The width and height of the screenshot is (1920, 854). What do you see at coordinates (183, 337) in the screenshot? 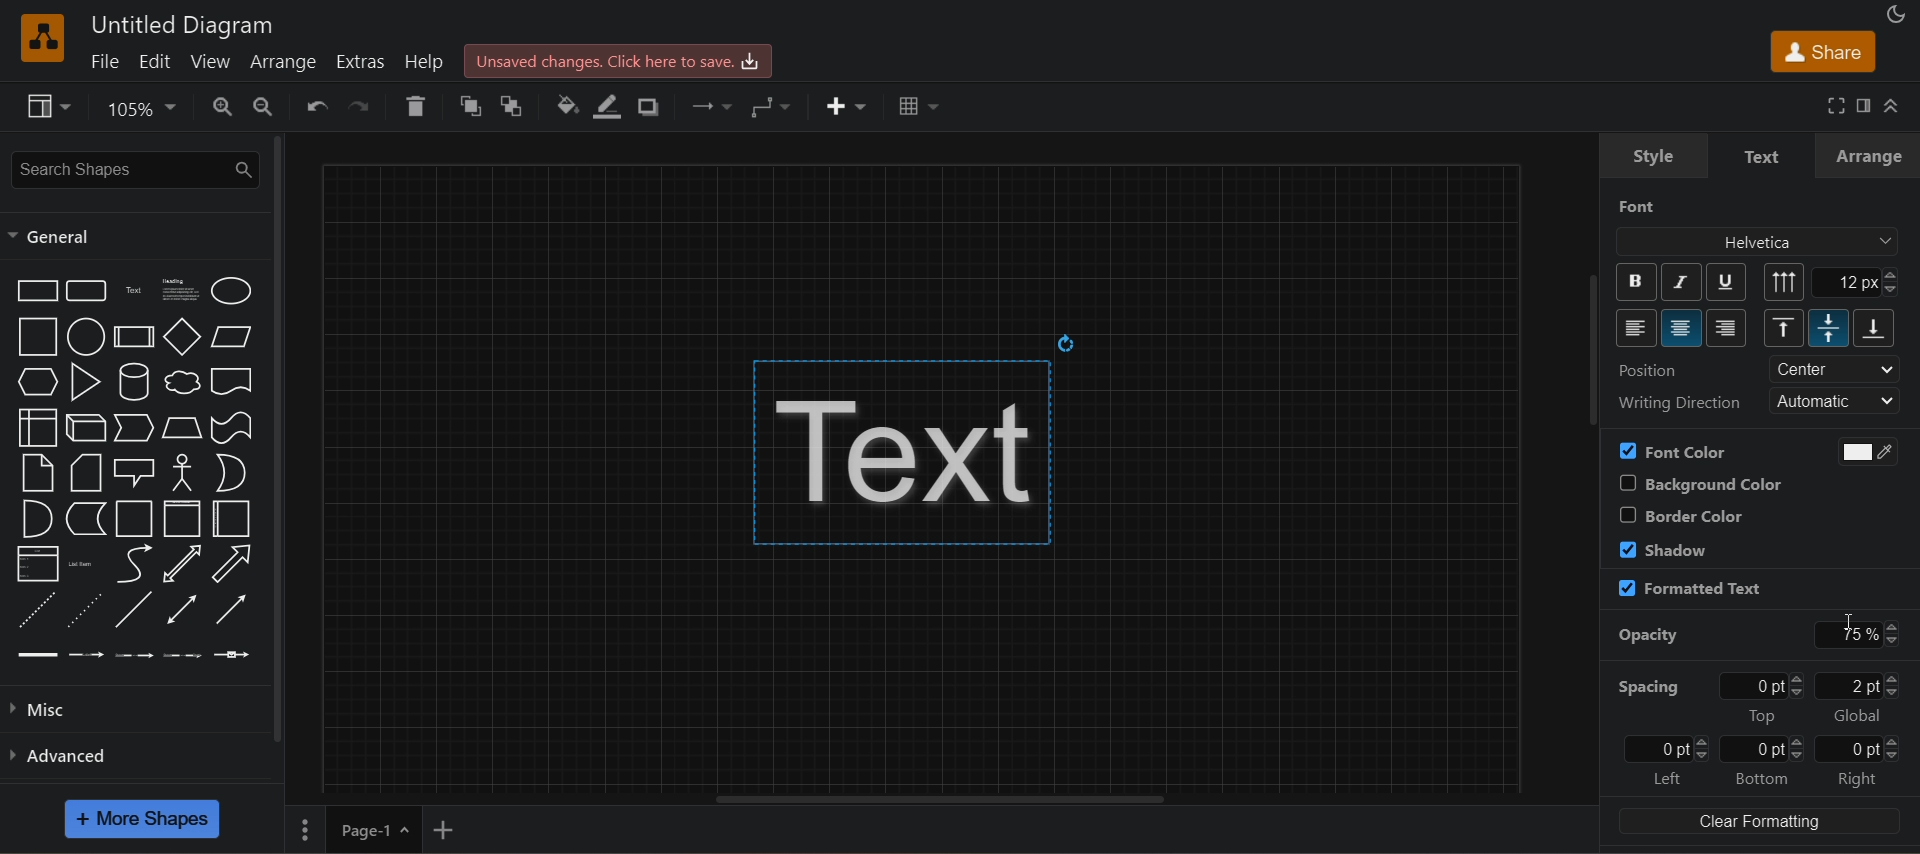
I see `diamond` at bounding box center [183, 337].